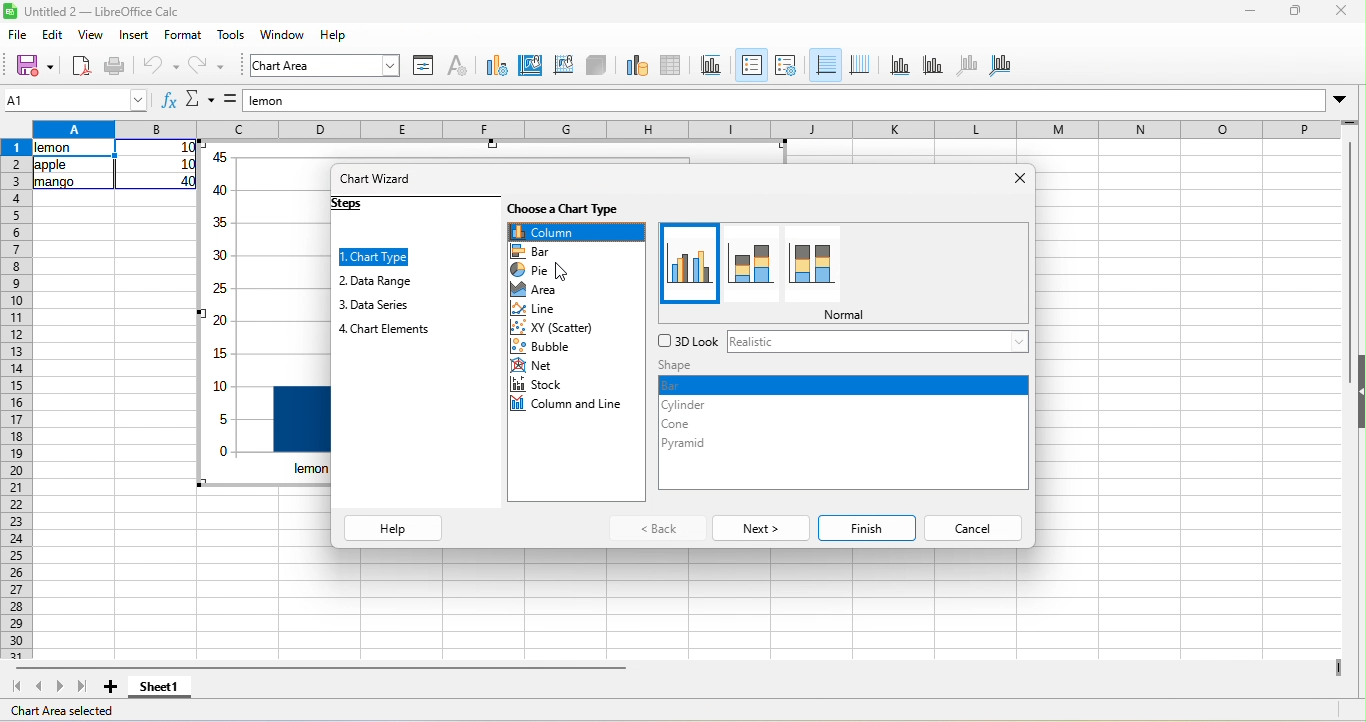 This screenshot has height=722, width=1366. What do you see at coordinates (539, 384) in the screenshot?
I see `stock` at bounding box center [539, 384].